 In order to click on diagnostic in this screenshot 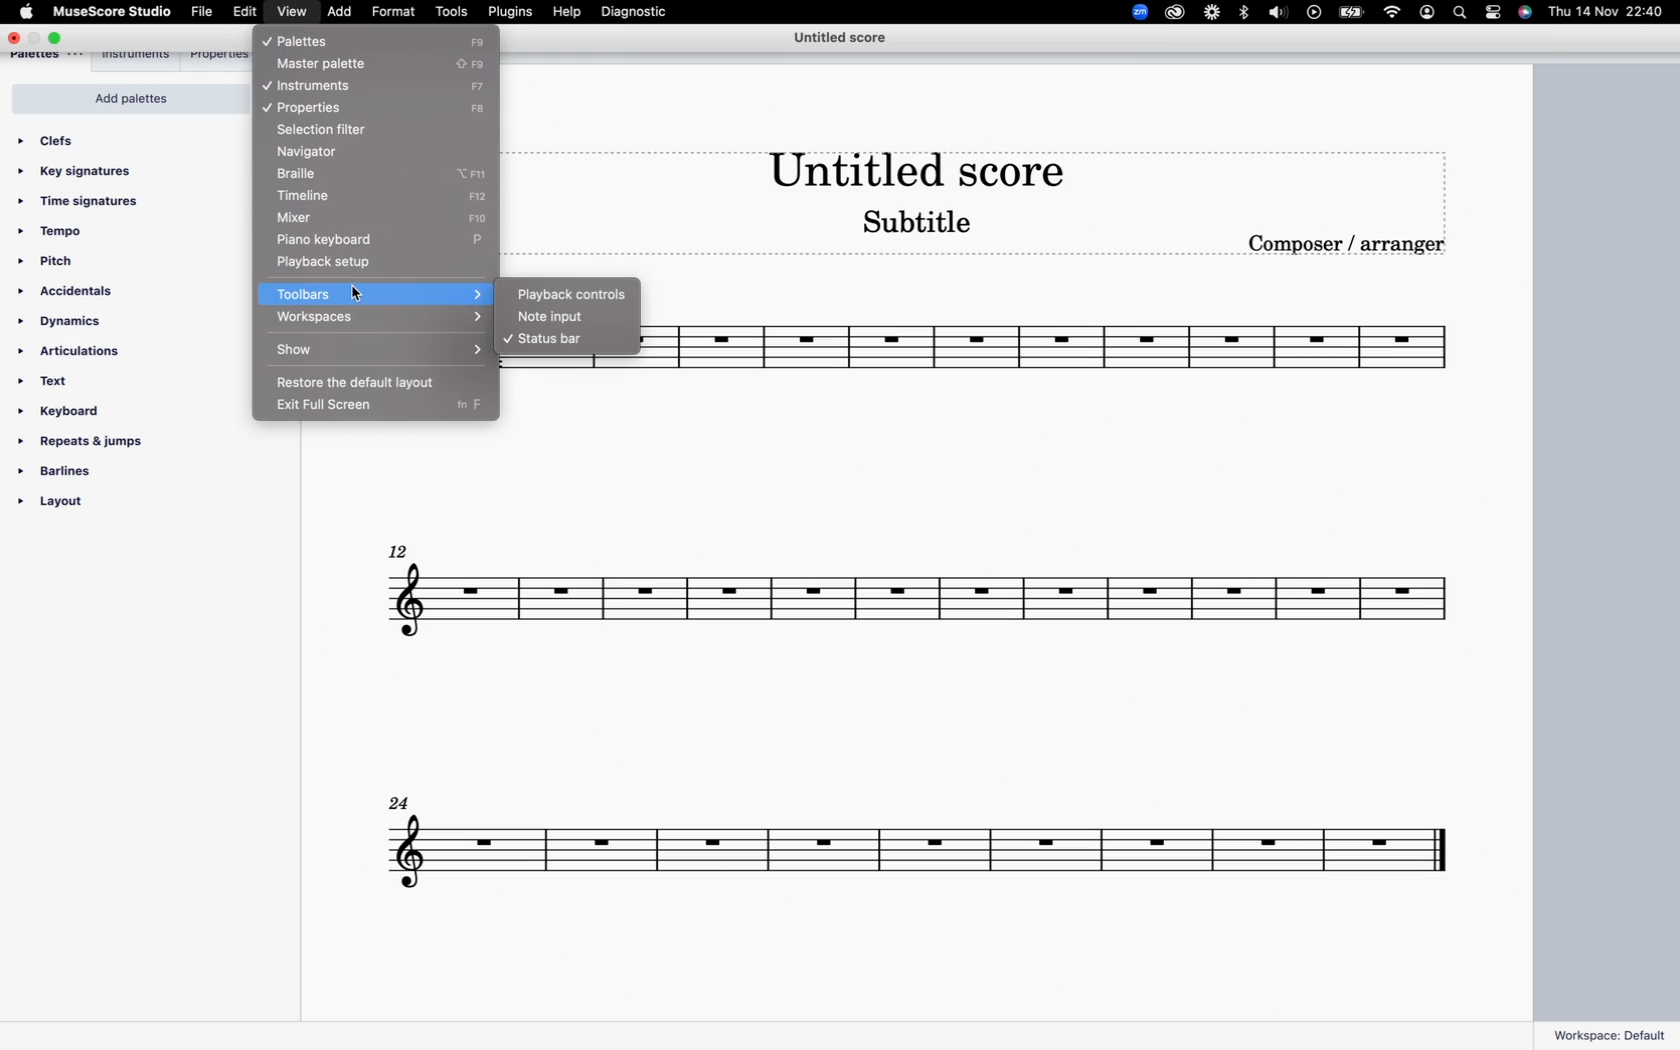, I will do `click(645, 14)`.